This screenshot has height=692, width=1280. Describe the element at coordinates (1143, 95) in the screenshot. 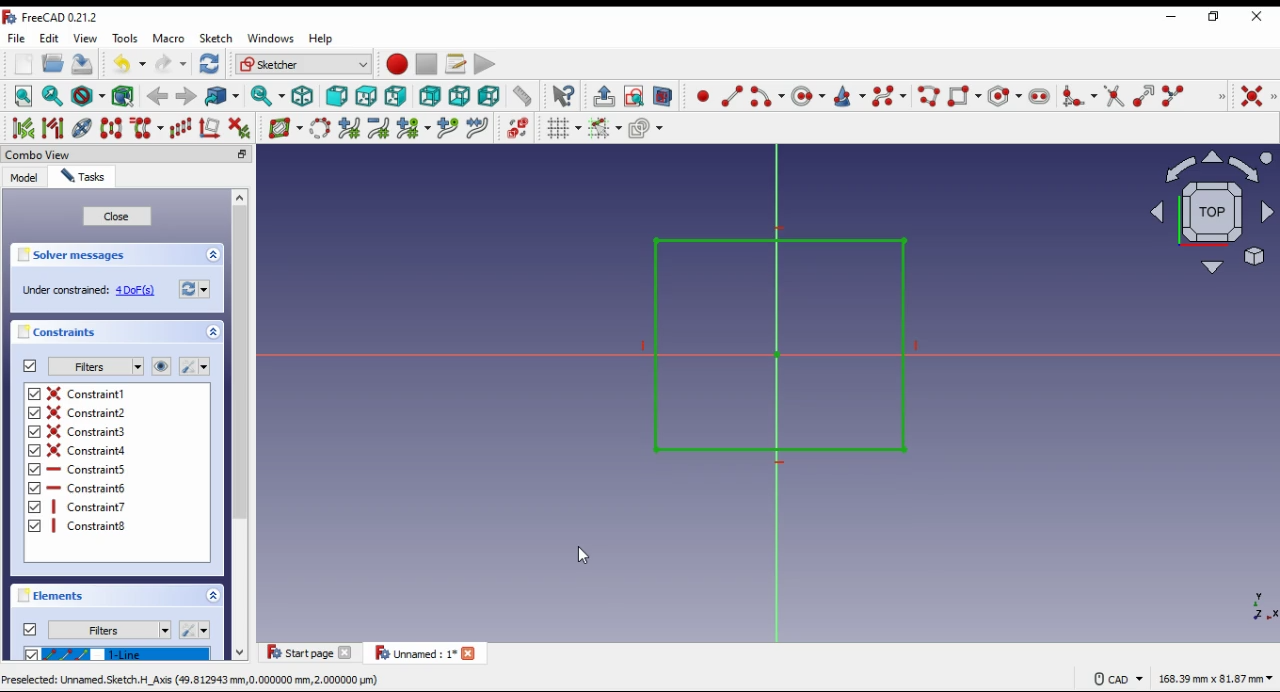

I see `extend  edge` at that location.